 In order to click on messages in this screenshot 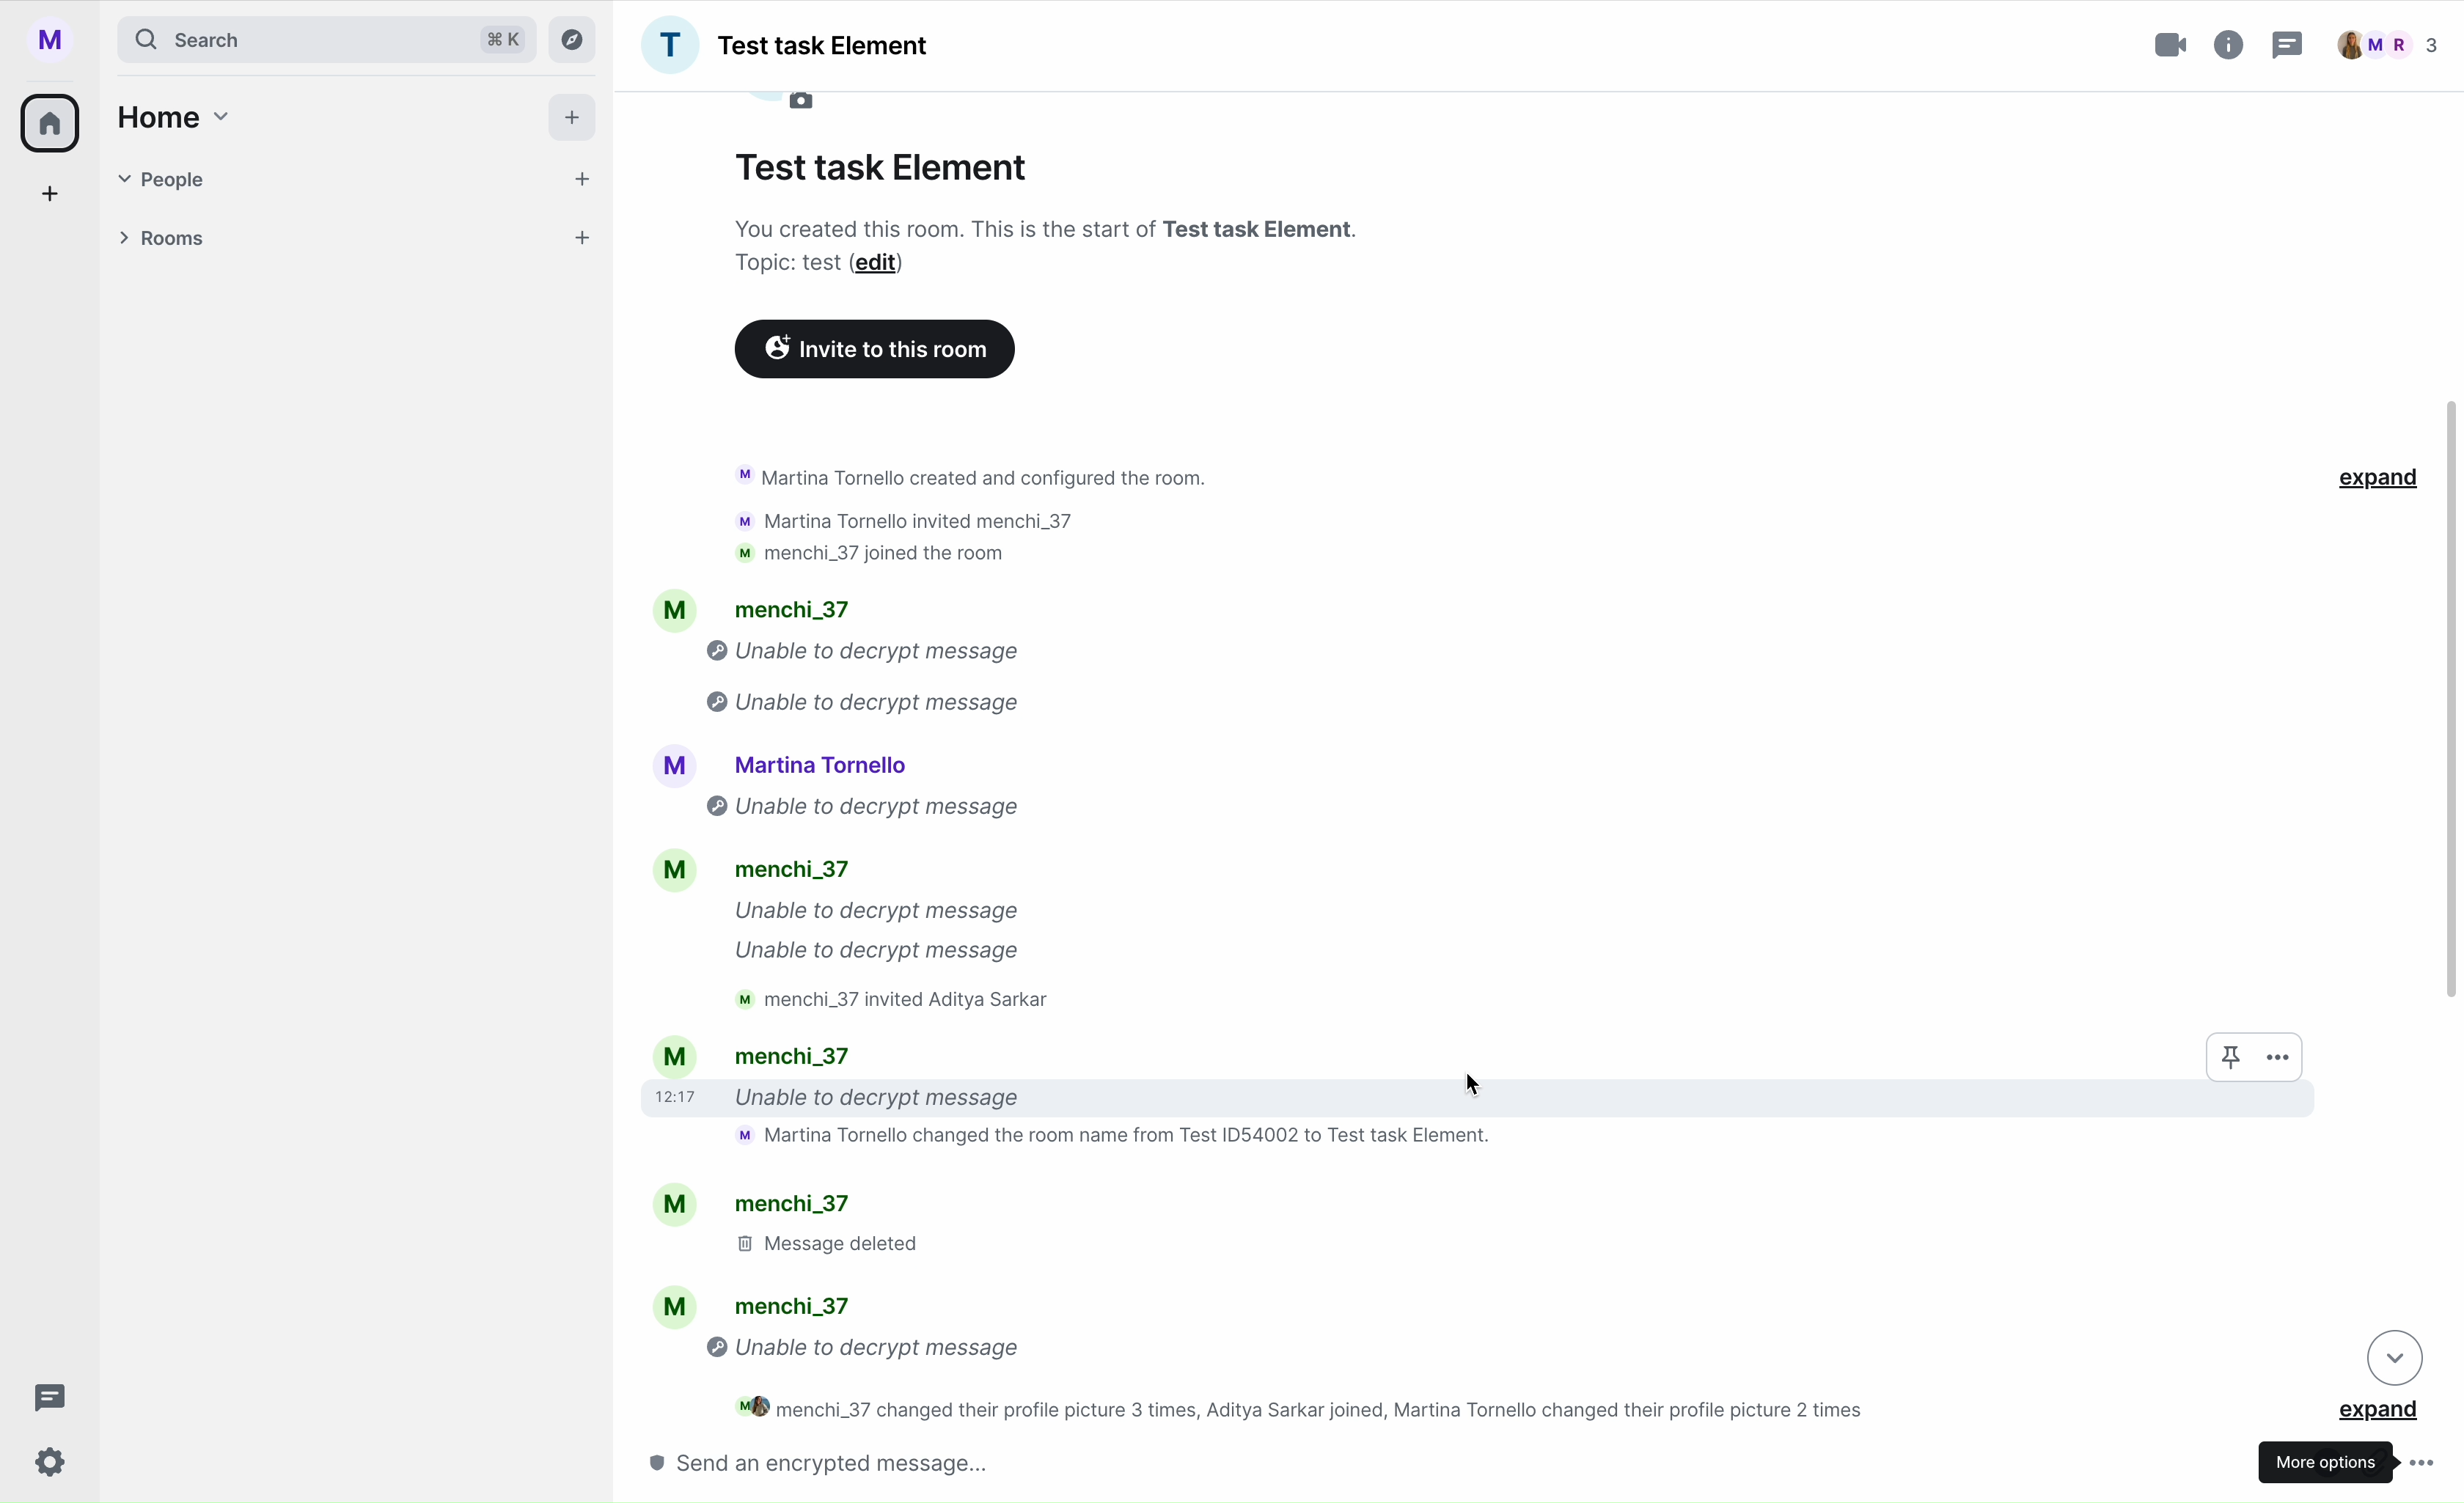, I will do `click(1266, 1299)`.